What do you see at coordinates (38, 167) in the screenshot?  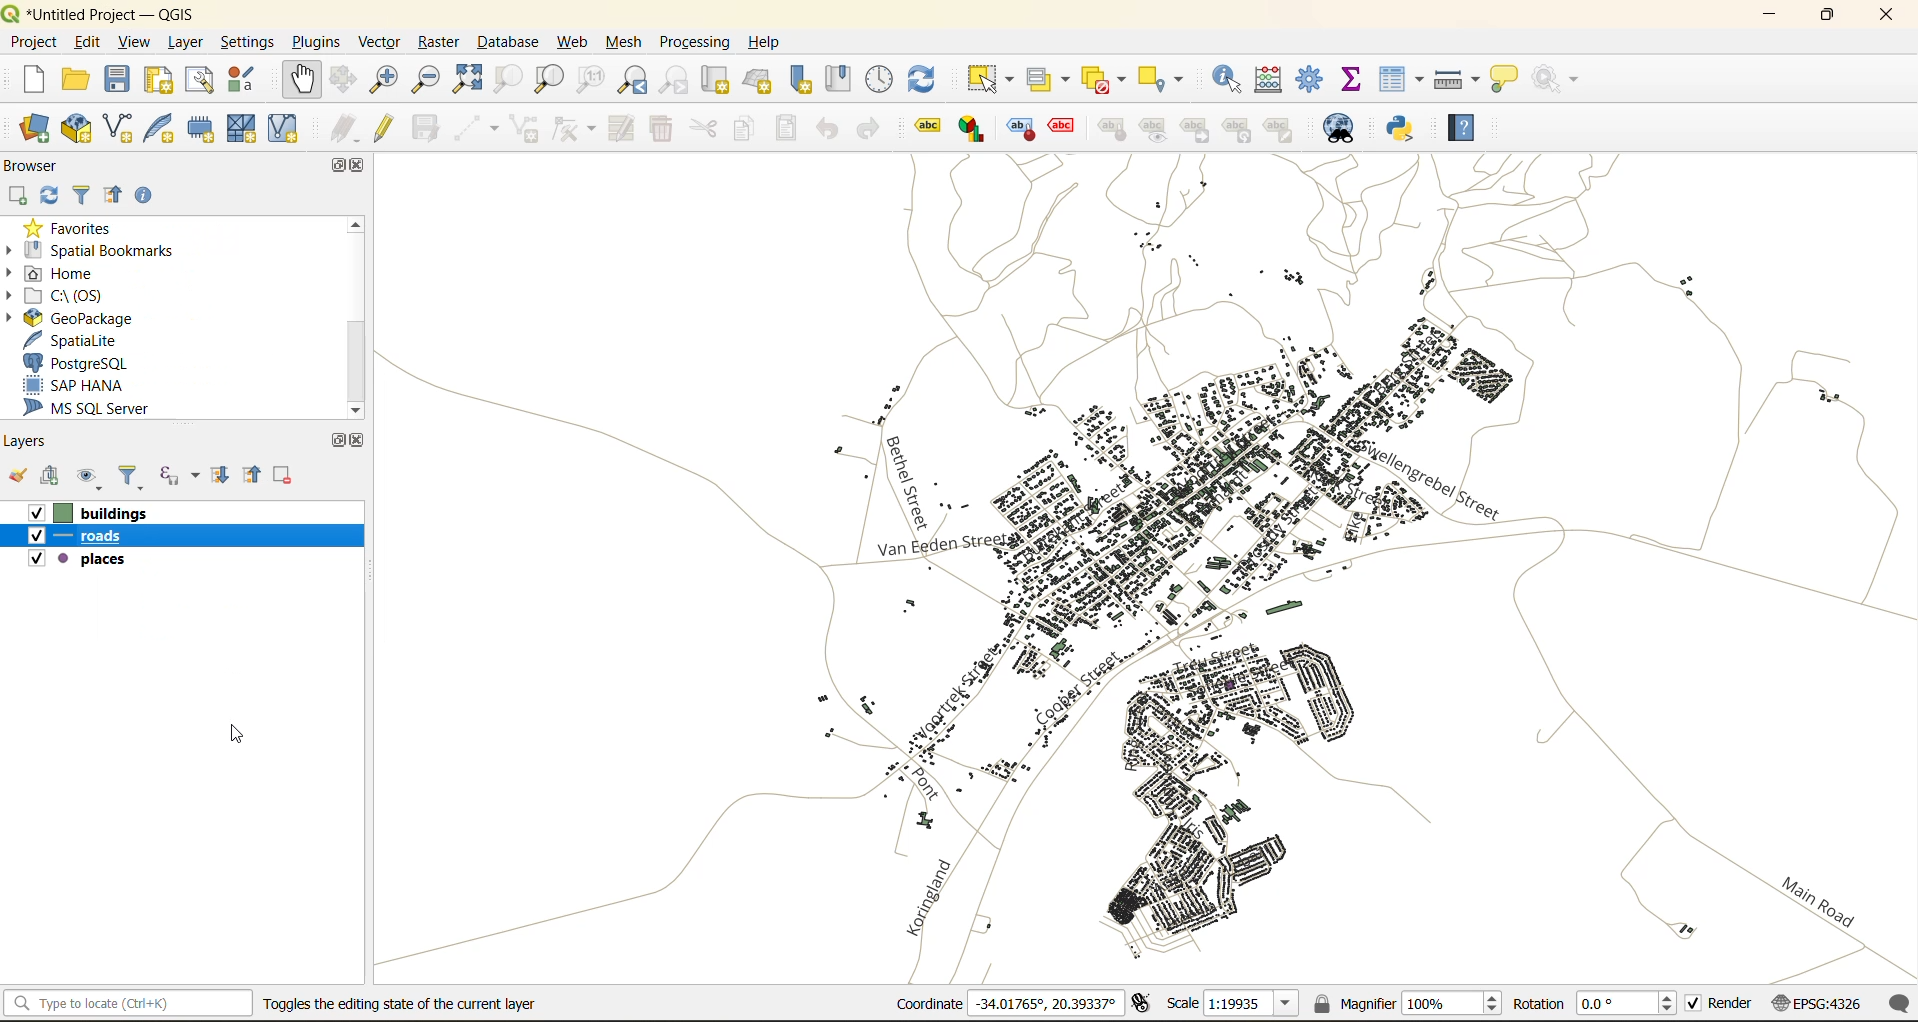 I see `browser` at bounding box center [38, 167].